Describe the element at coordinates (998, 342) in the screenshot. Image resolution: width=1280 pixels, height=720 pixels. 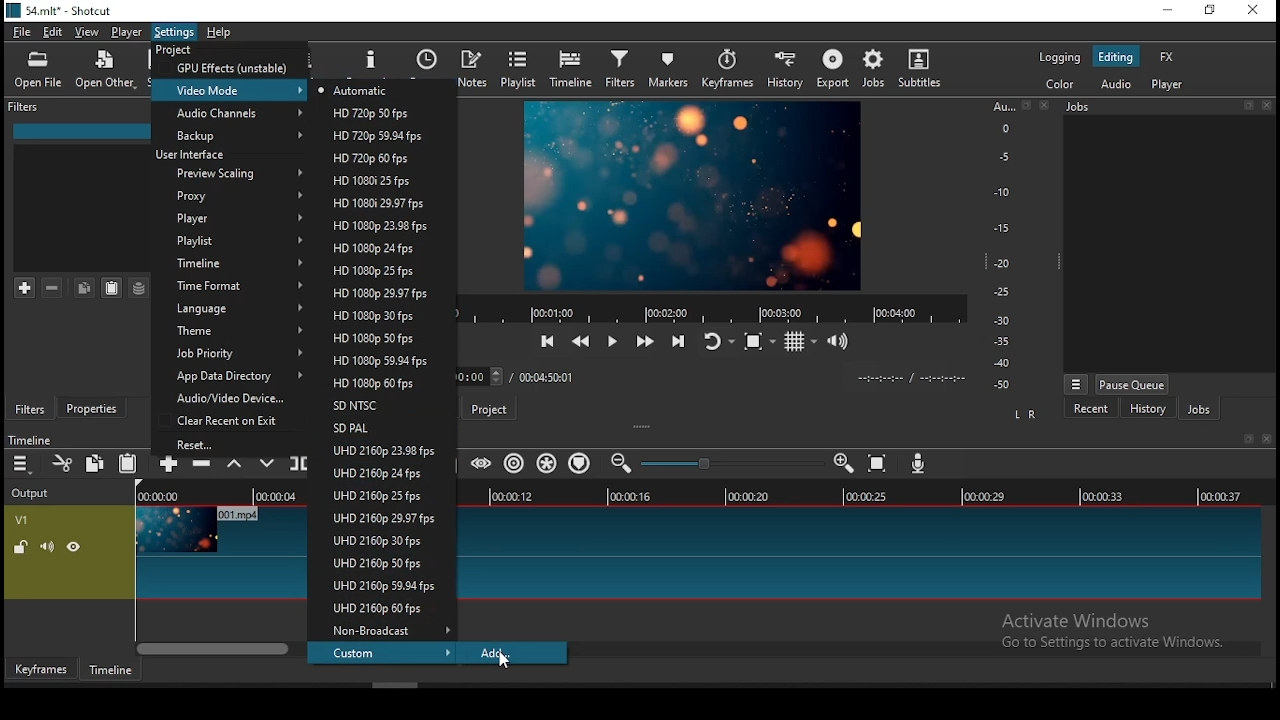
I see `-35` at that location.